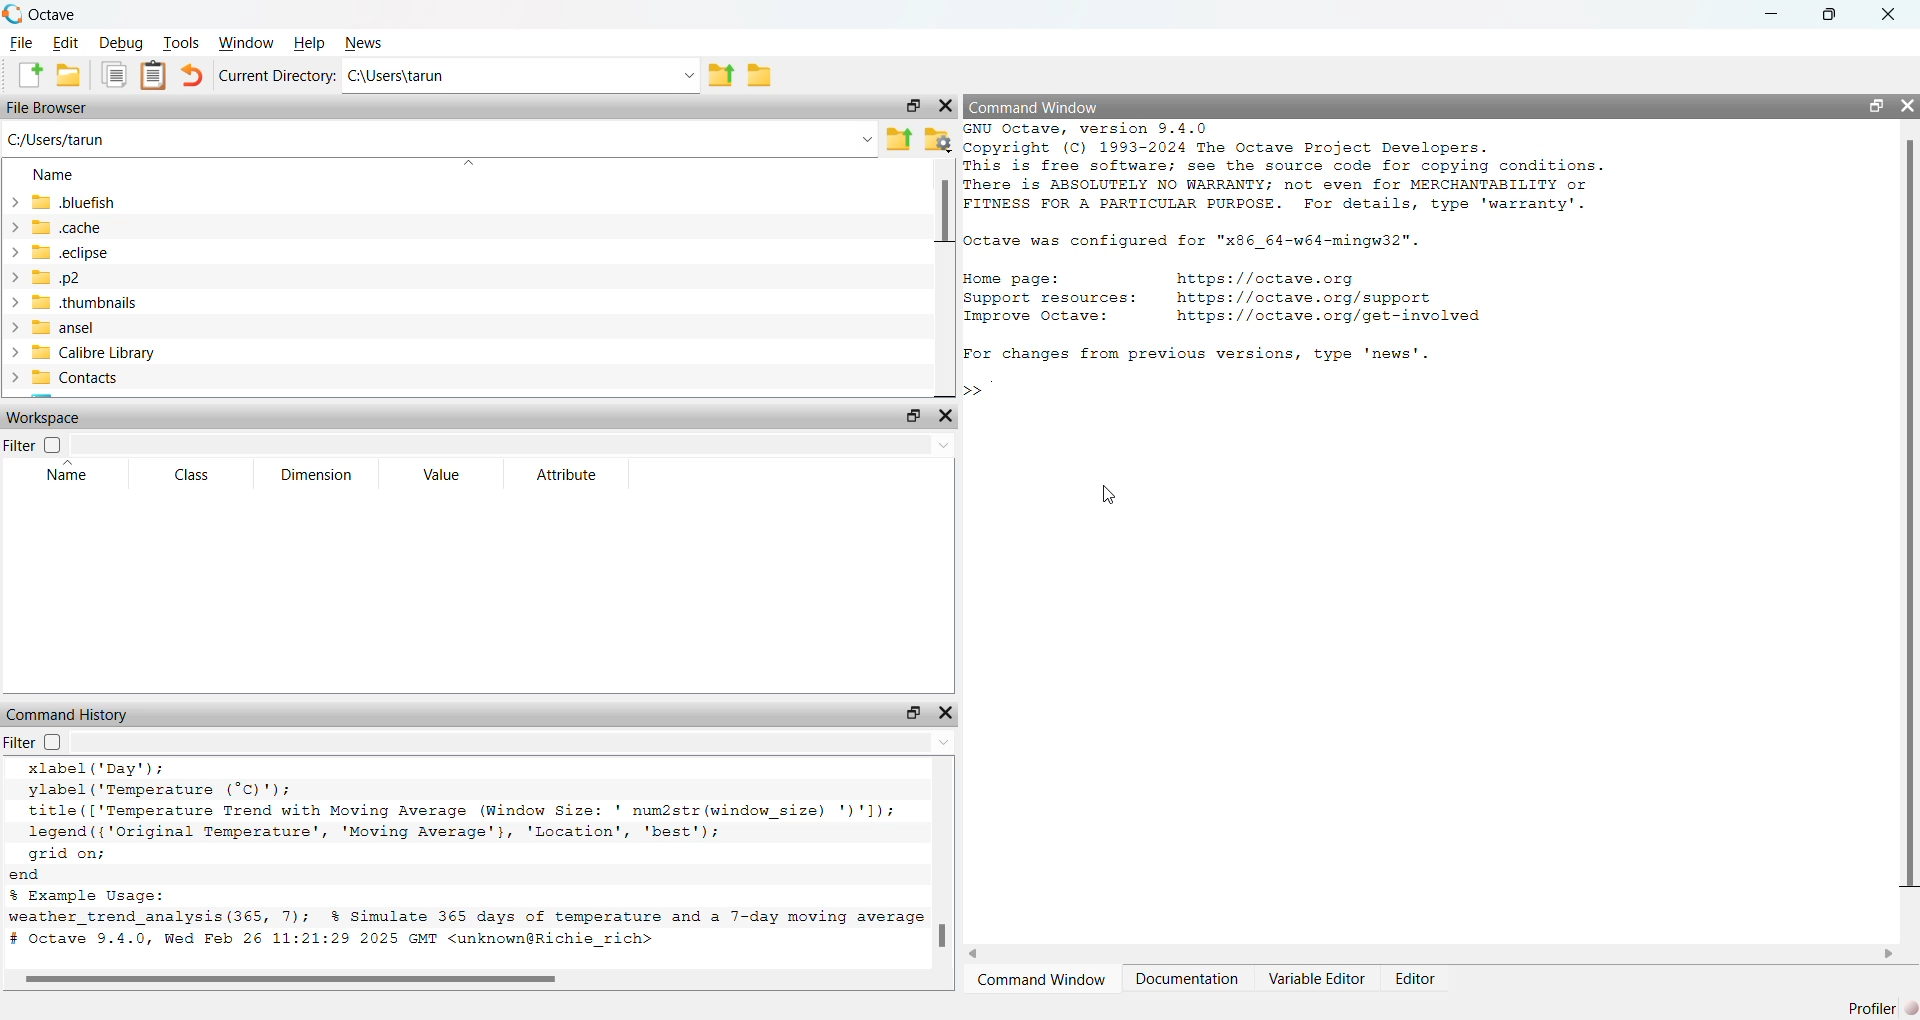 The width and height of the screenshot is (1920, 1020). I want to click on GNU Octave, version 9.4.0

Copyright (C) 1993-2024 The Octave Project Developers.

This is free software; see the source code for copying conditions.
There is ABSOLUTELY NO WARRANTY; not even for MERCHANTABILITY or
FITNESS FOR A PARTICULAR PURPOSE. For details, type 'warranty'.
octave was configured for "x86_64-w64-mingw32".

Home page: https://octave.org

Support resources:  https://octave.org/support

Improve Octave: https://octave.org/get-involved

Bi elisa Sali cooled tin cop doin. Some MEaliy’, so click(1294, 239).